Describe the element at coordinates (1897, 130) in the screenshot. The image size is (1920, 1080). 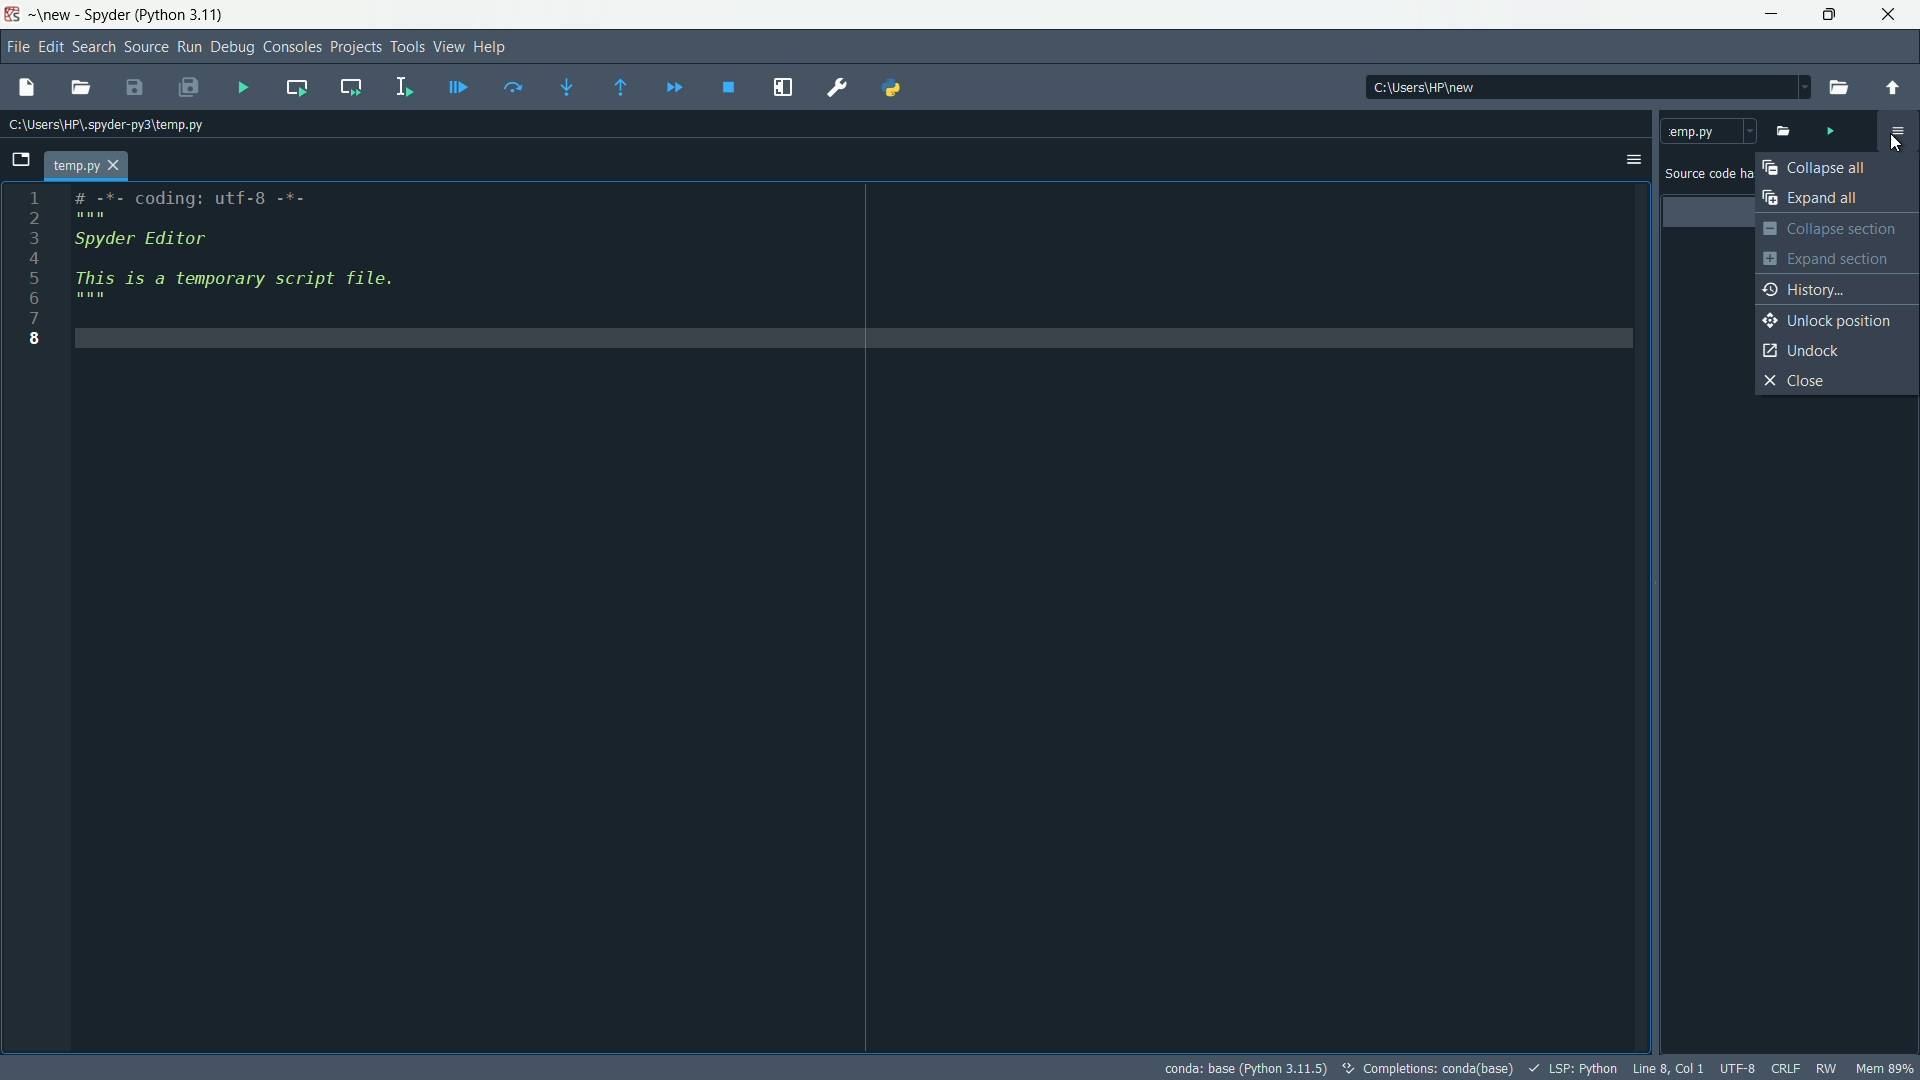
I see `code analysis settings` at that location.